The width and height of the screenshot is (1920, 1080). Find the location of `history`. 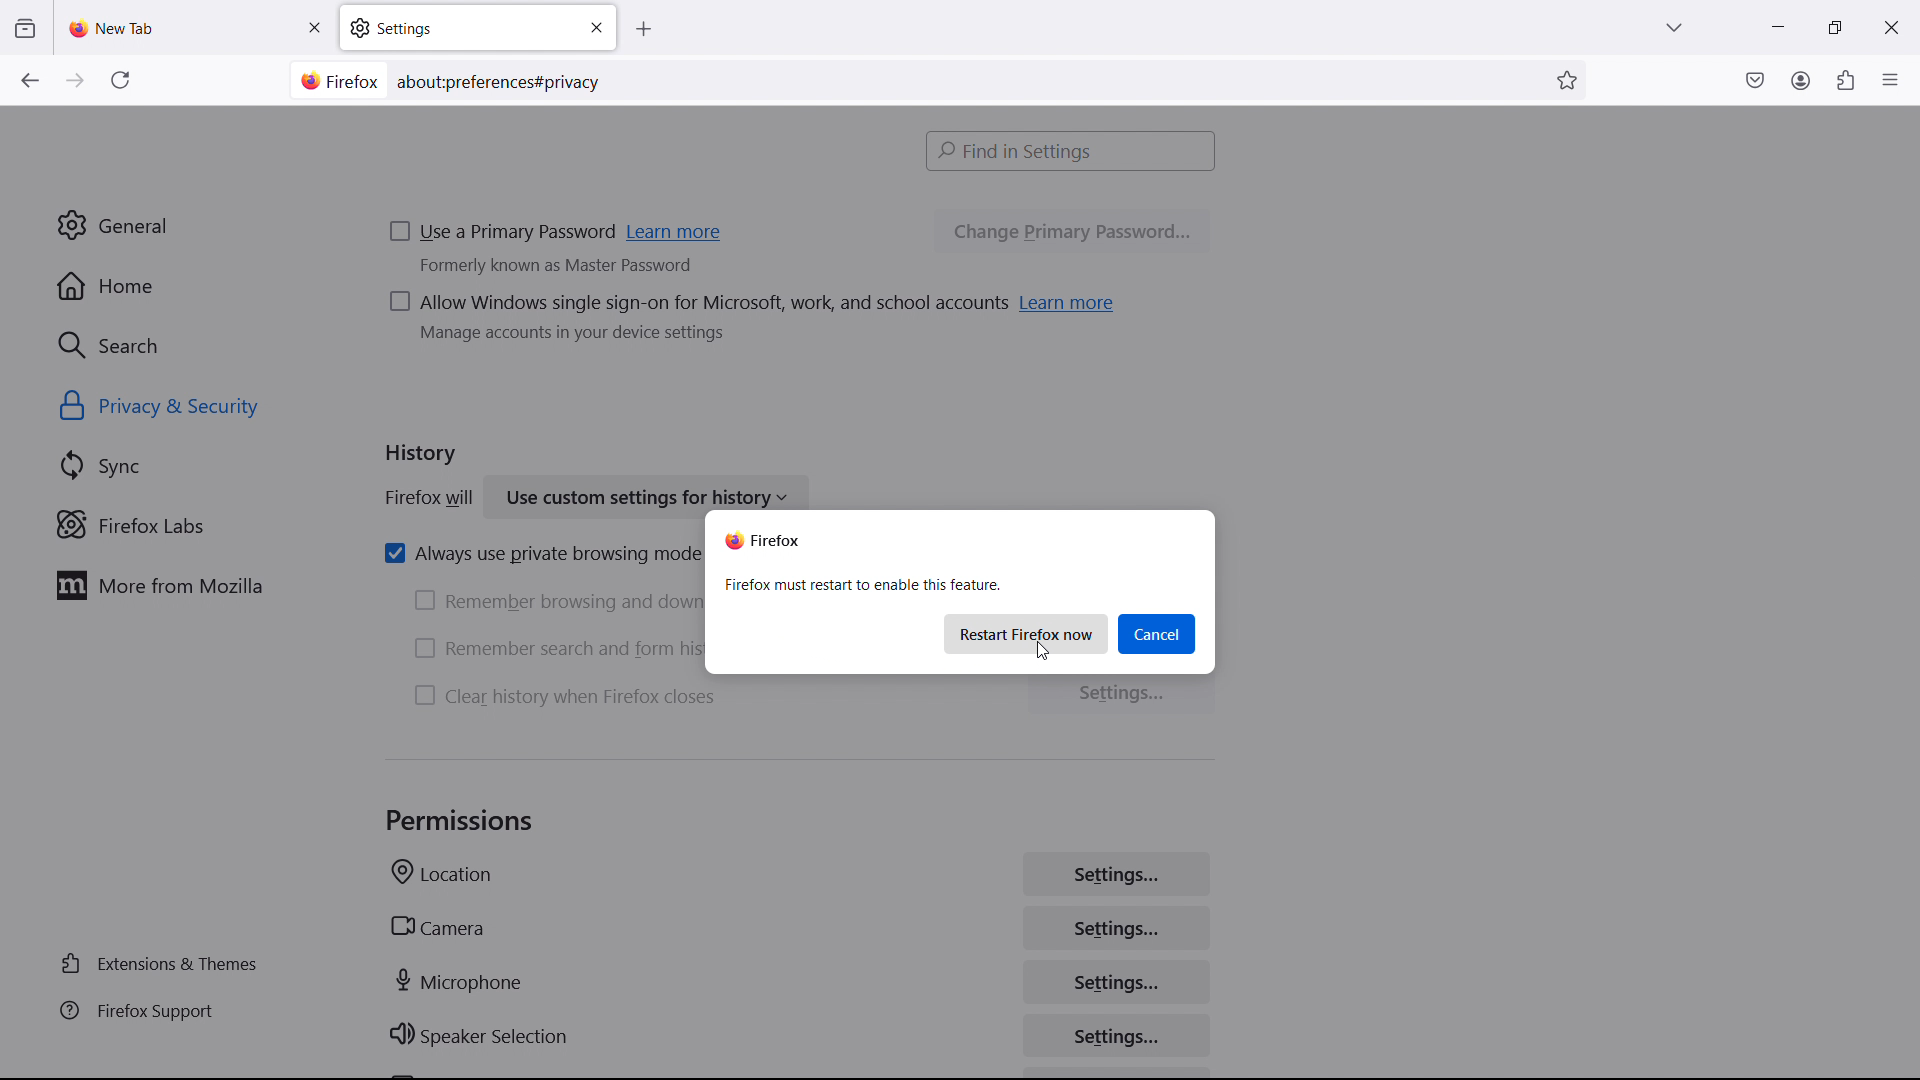

history is located at coordinates (422, 457).